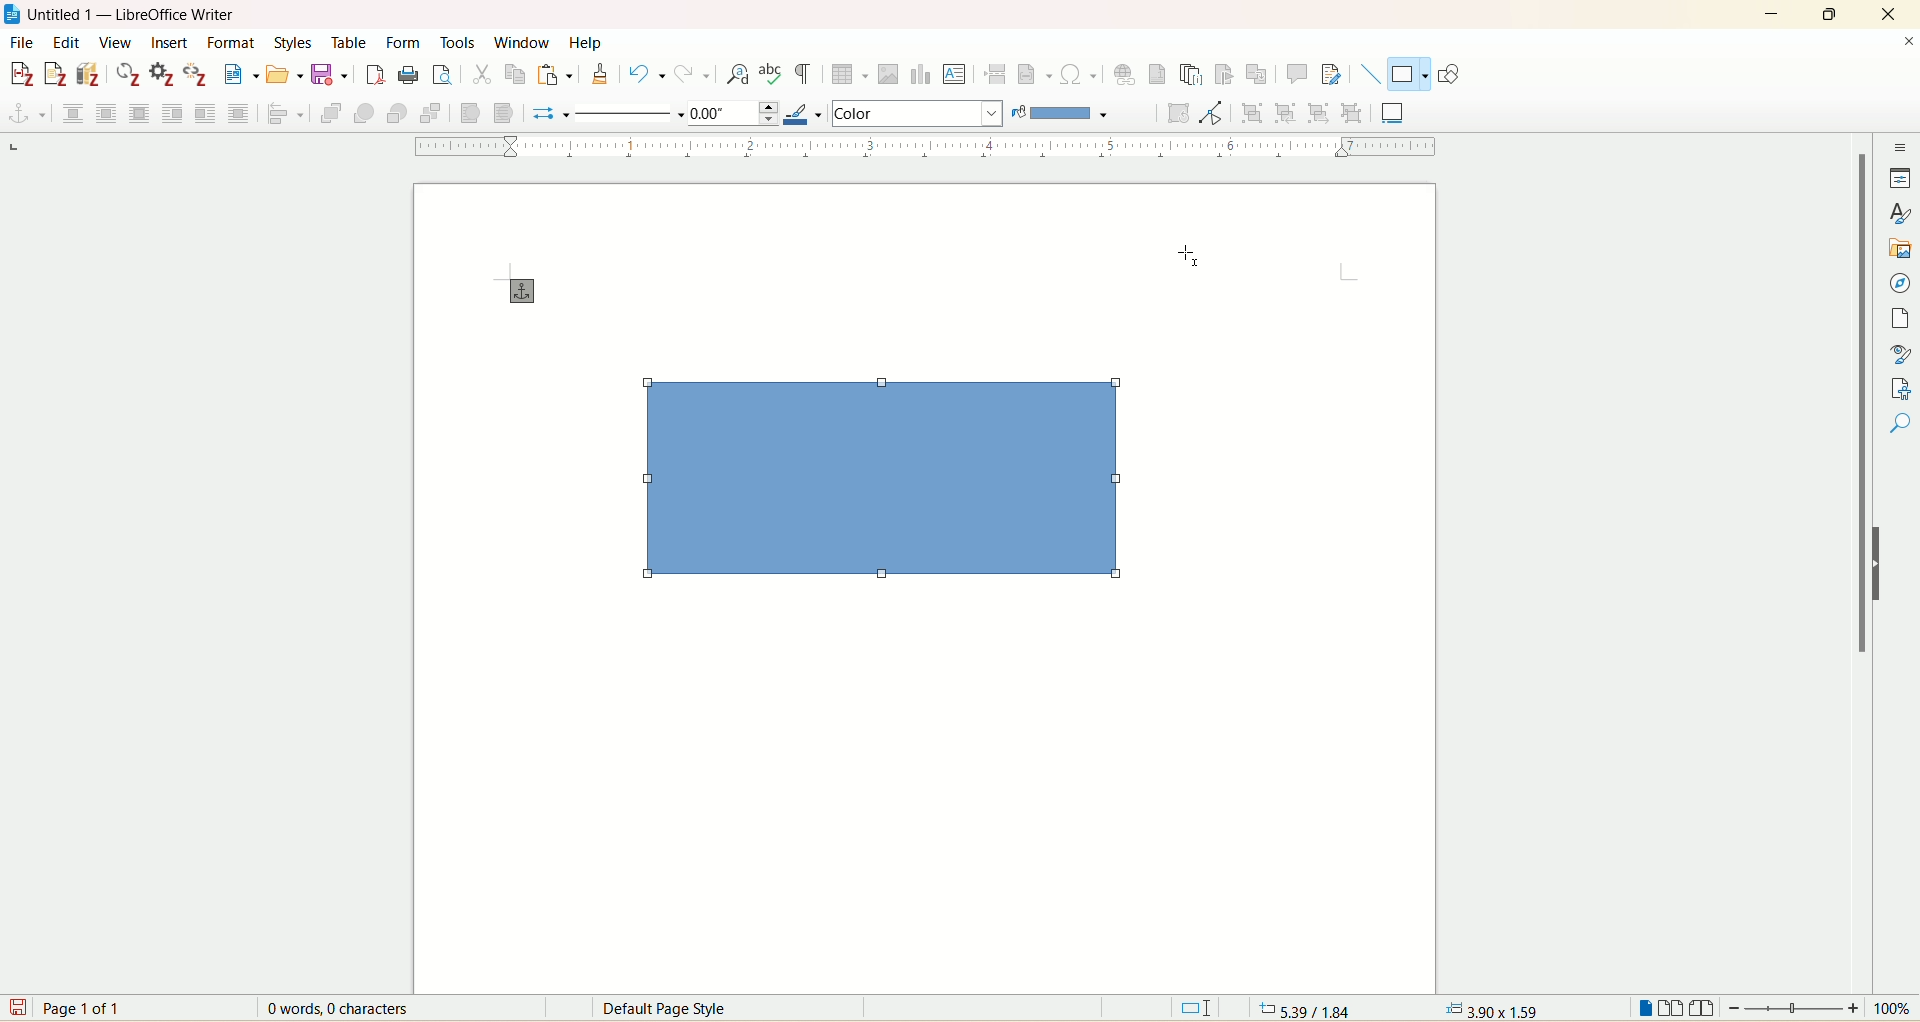  What do you see at coordinates (585, 42) in the screenshot?
I see `help` at bounding box center [585, 42].